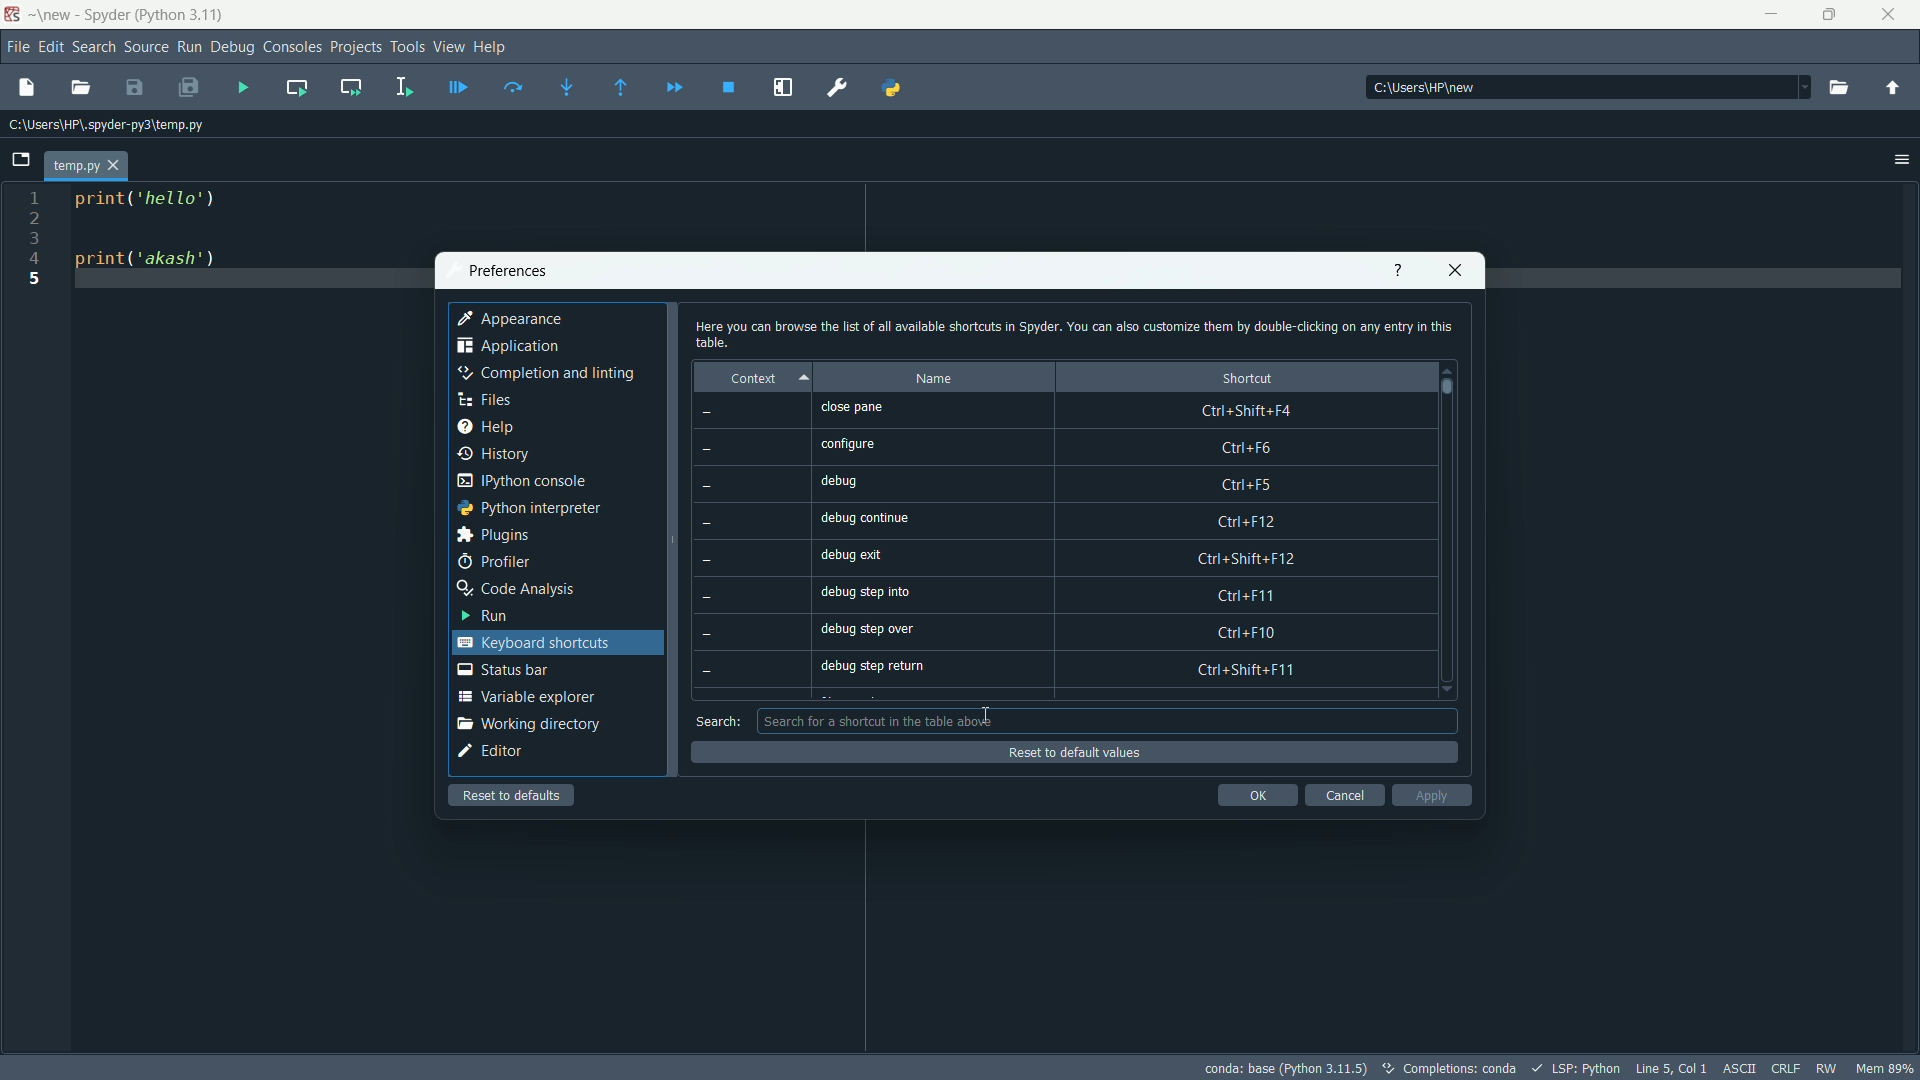 The height and width of the screenshot is (1080, 1920). I want to click on consoles menu, so click(290, 46).